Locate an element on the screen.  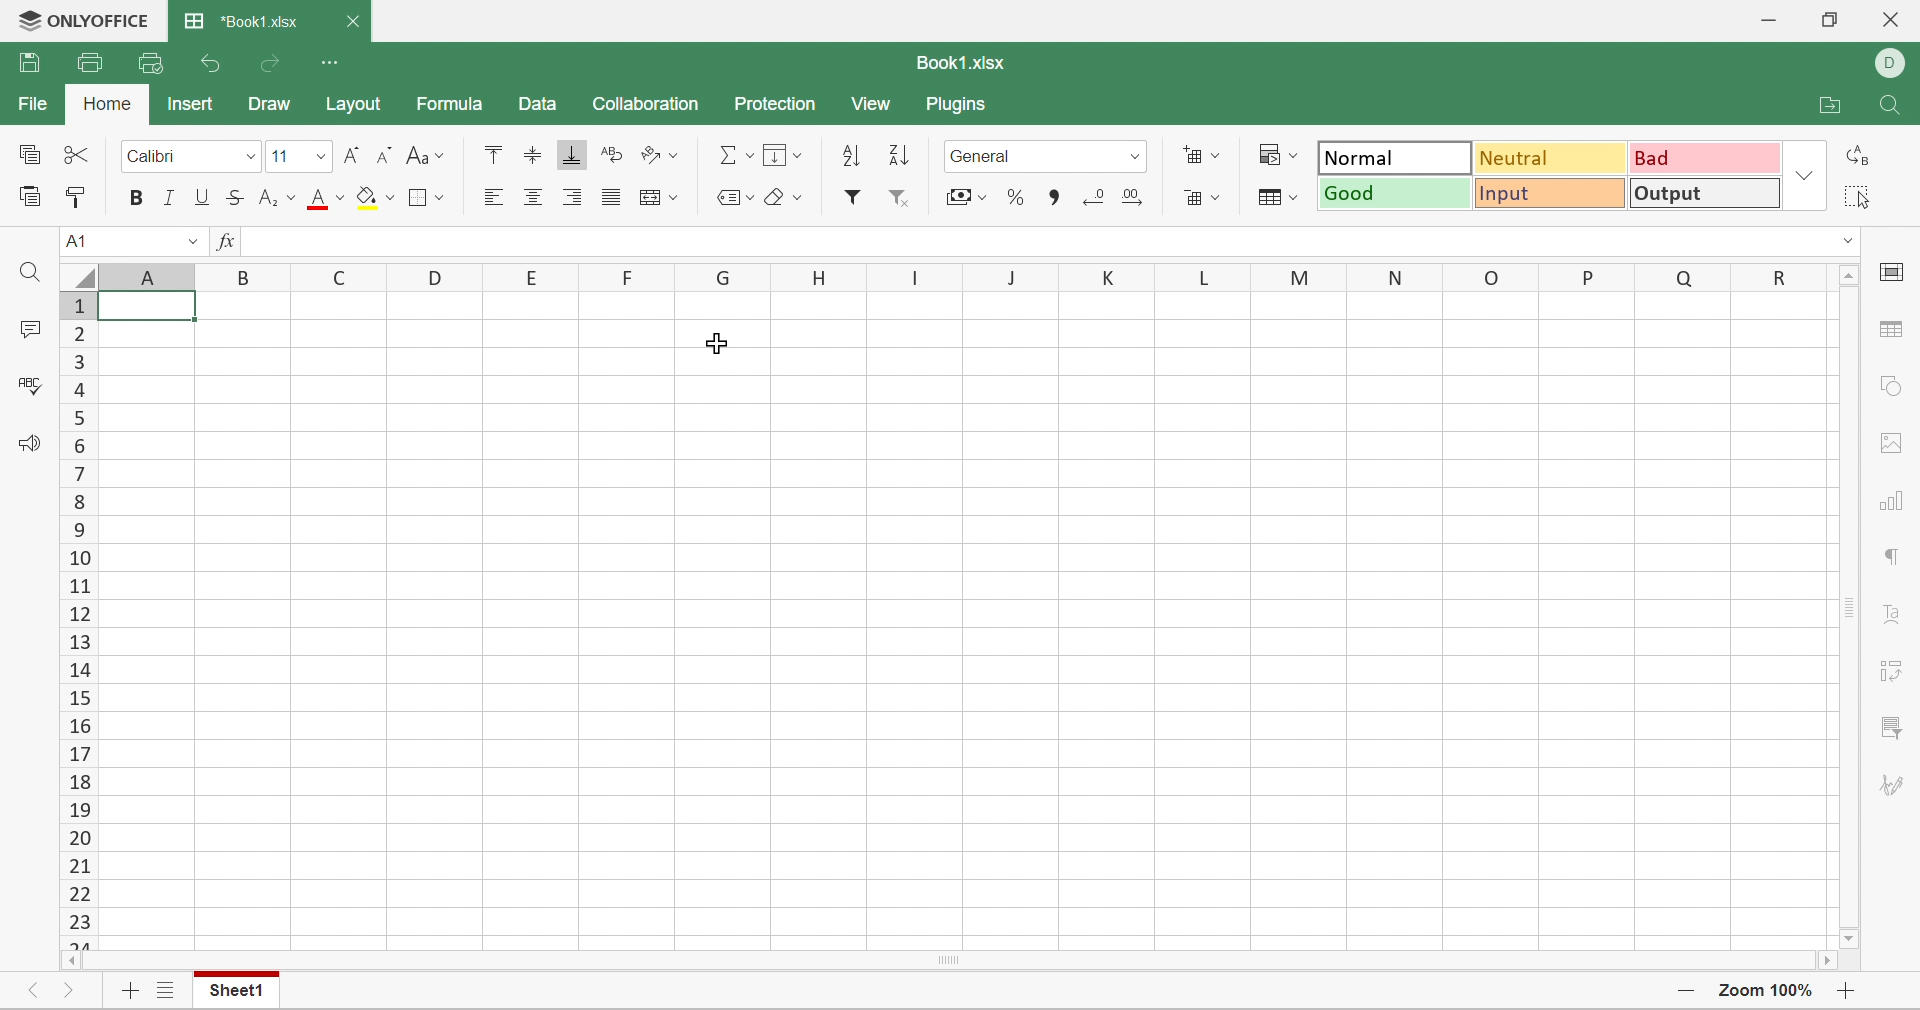
Zoom 100% is located at coordinates (1767, 993).